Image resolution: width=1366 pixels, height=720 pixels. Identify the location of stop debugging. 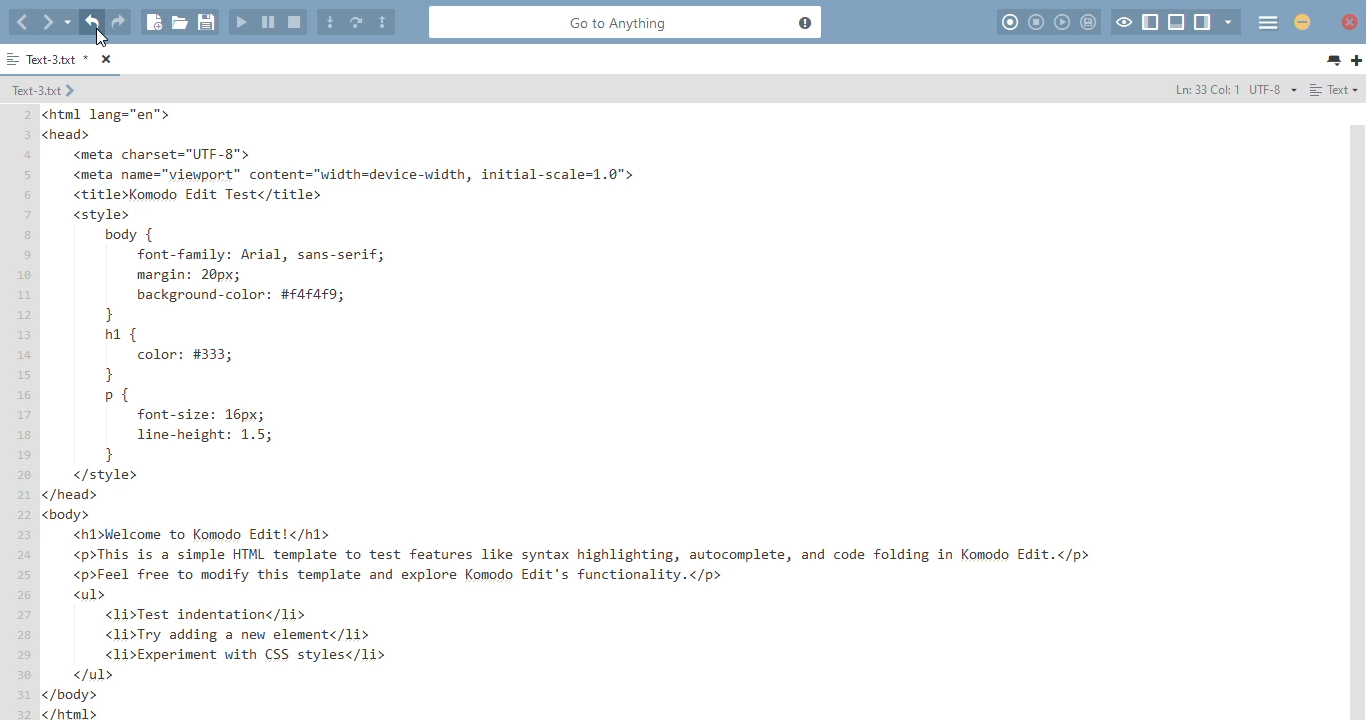
(295, 22).